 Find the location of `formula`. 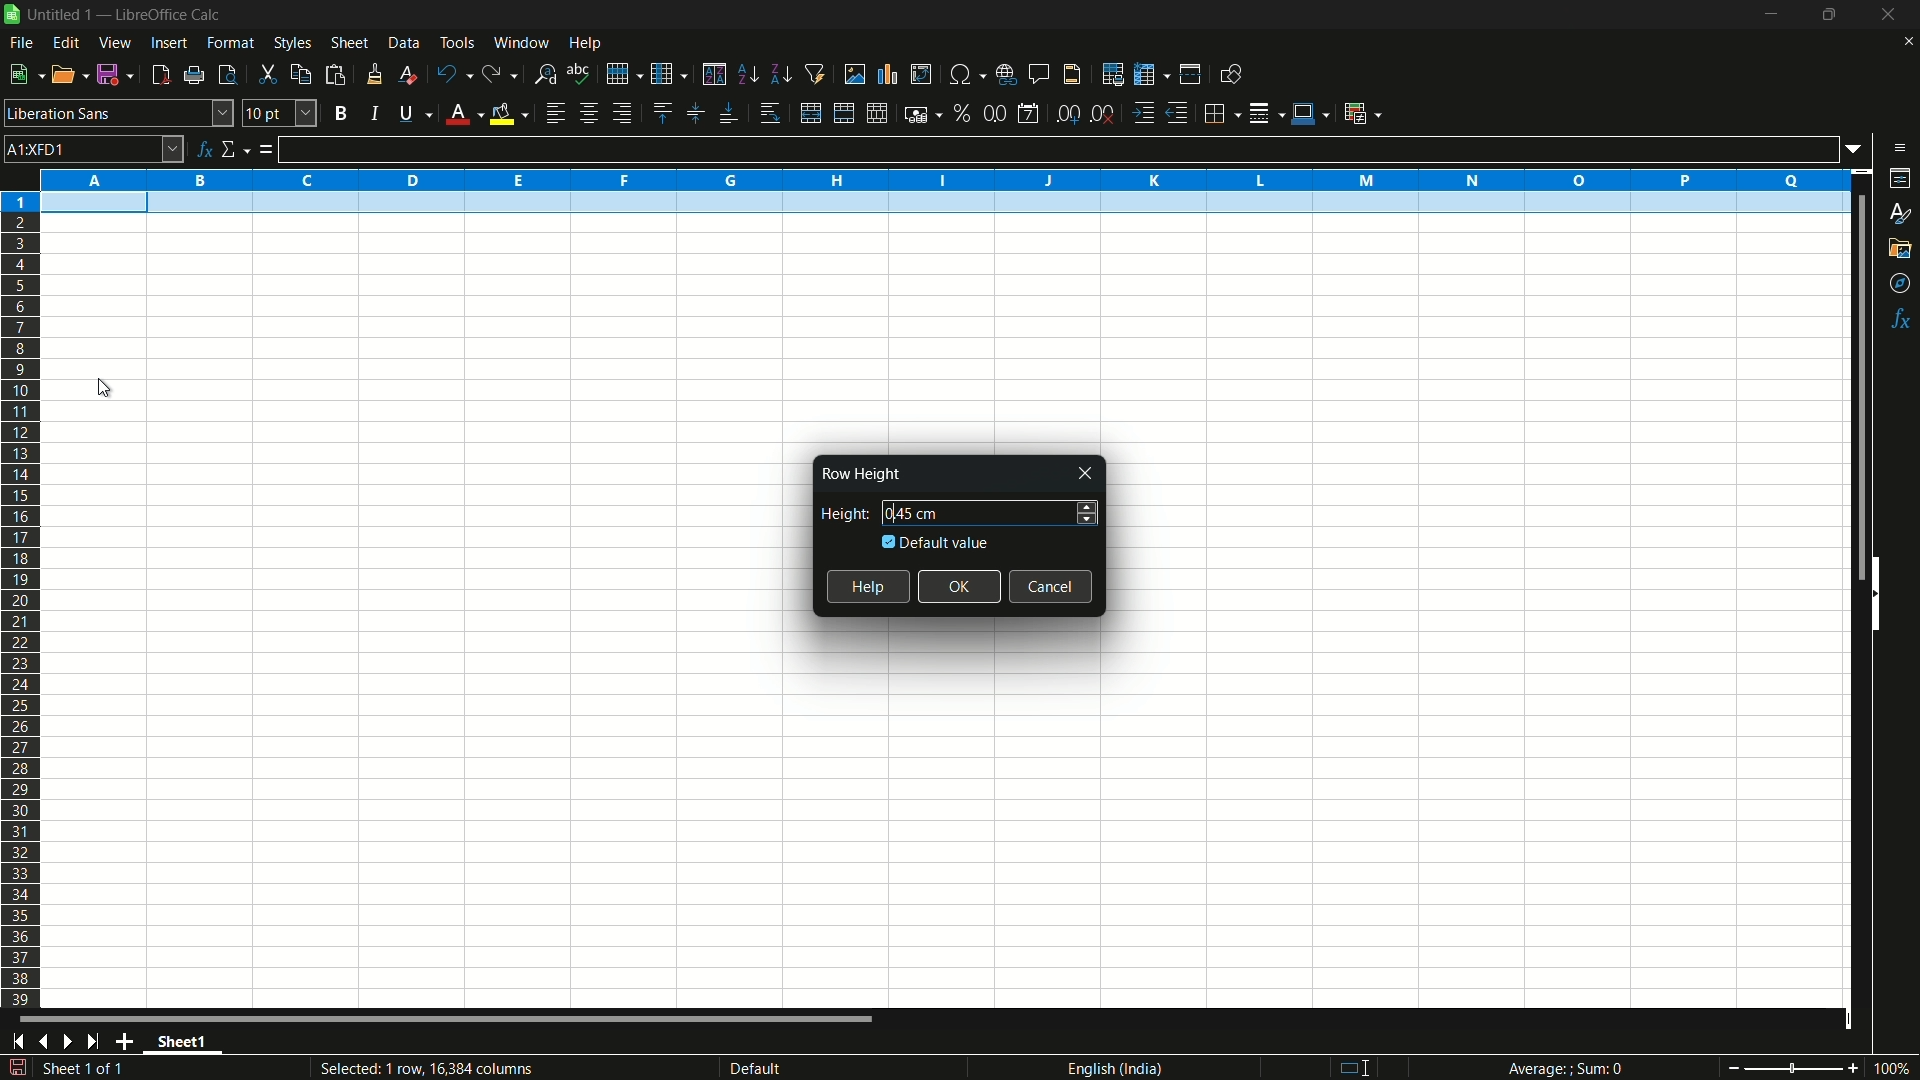

formula is located at coordinates (266, 151).